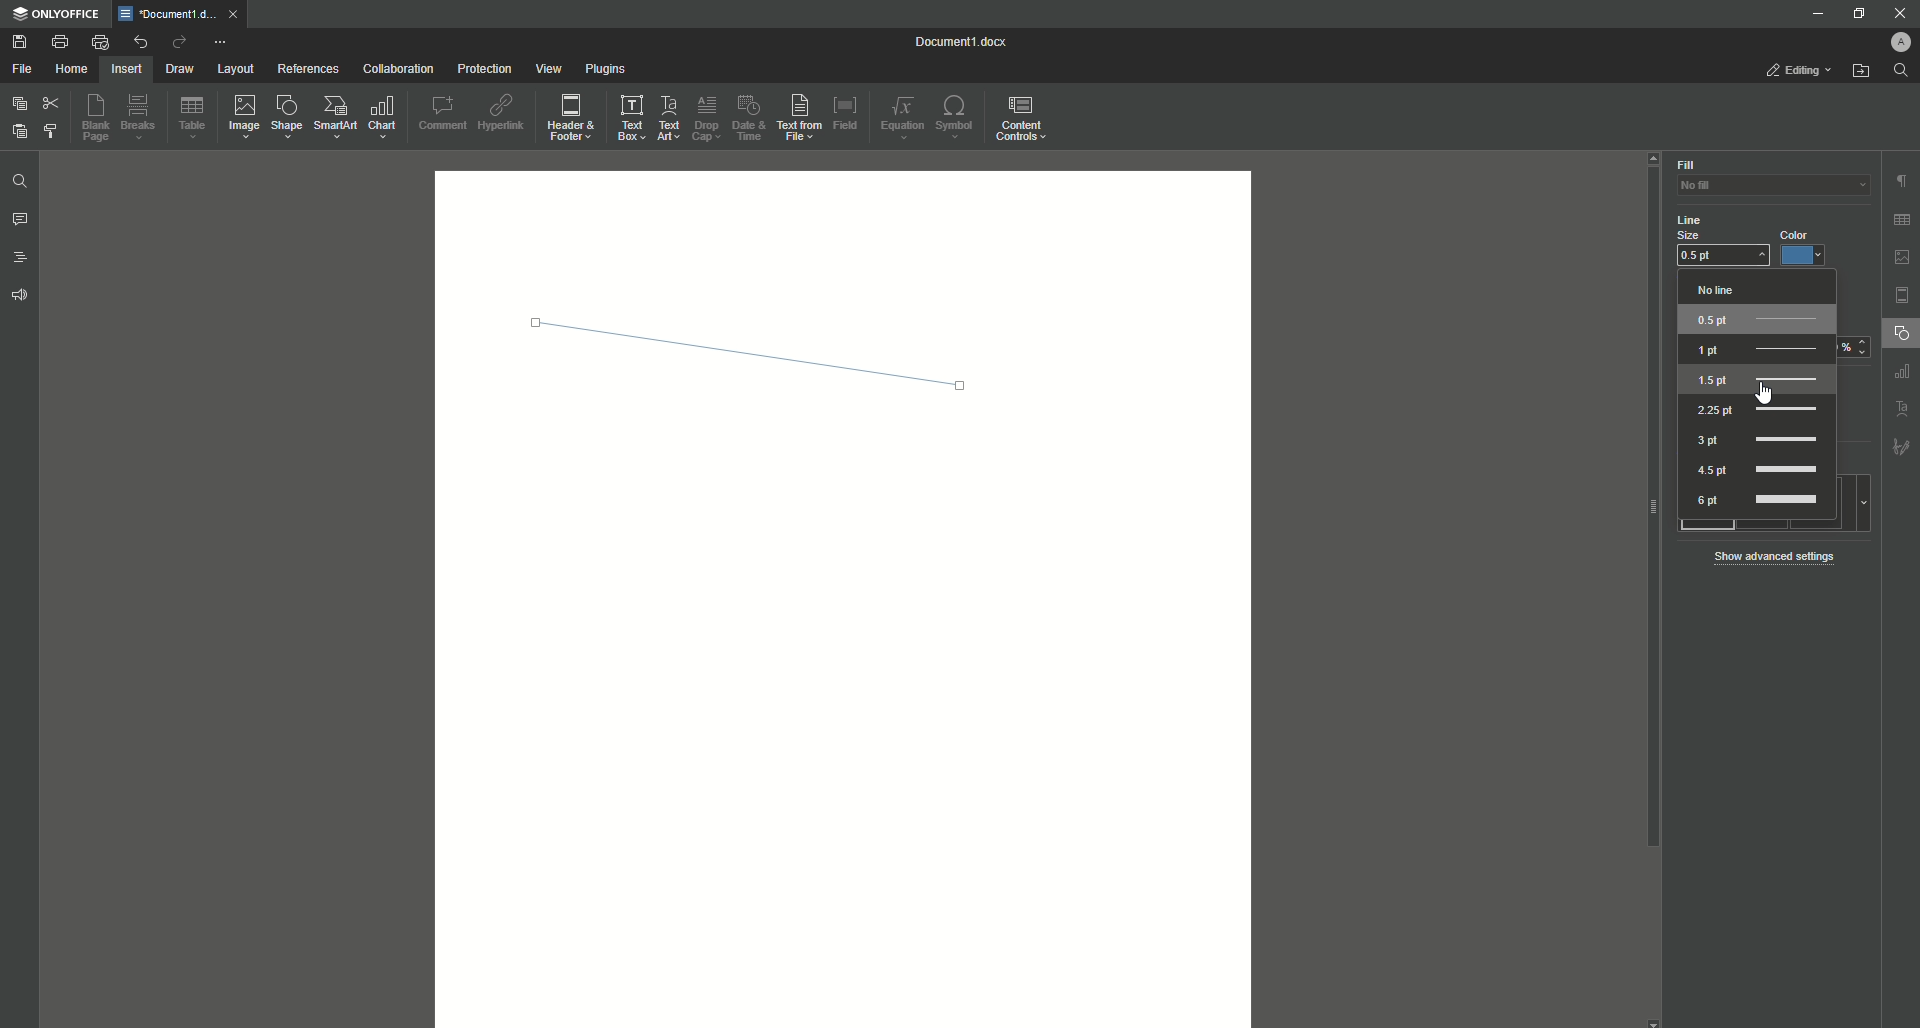 This screenshot has height=1028, width=1920. I want to click on 6 pt, so click(1762, 500).